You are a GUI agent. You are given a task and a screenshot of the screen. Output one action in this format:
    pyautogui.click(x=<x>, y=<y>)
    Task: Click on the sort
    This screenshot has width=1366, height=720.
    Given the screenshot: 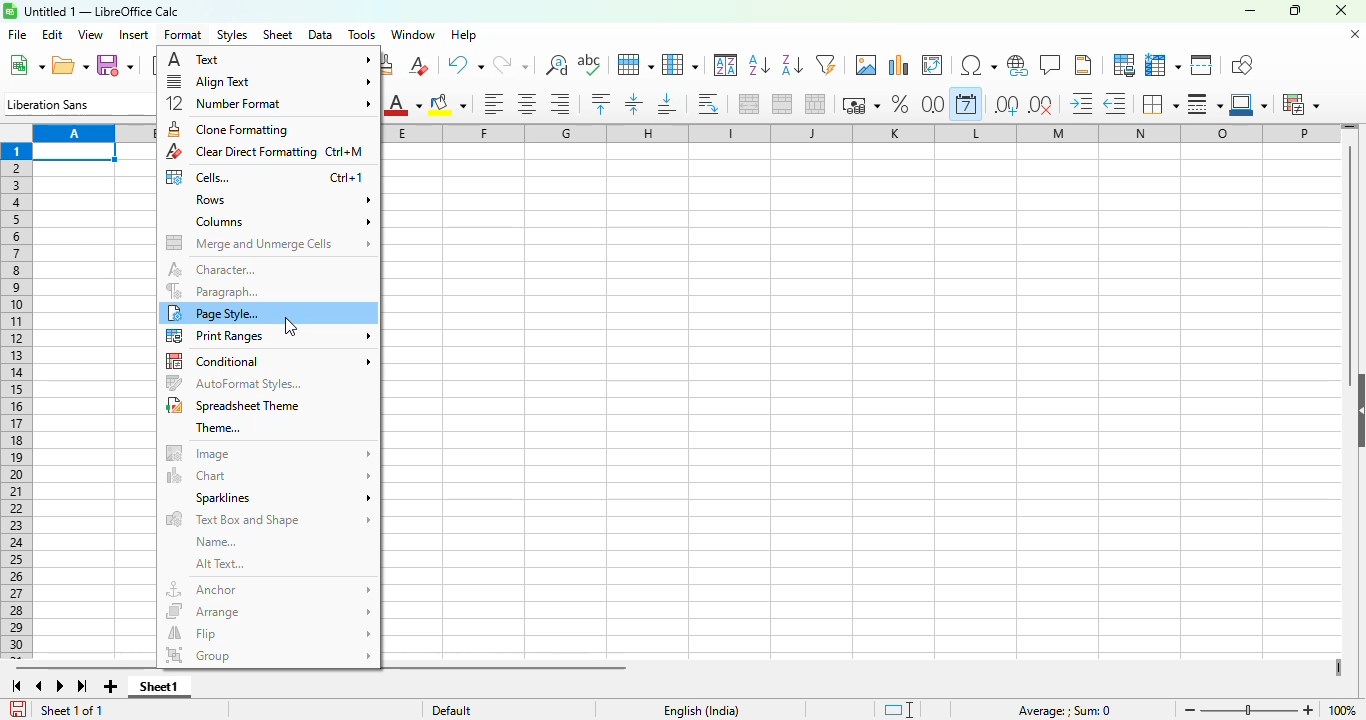 What is the action you would take?
    pyautogui.click(x=726, y=64)
    